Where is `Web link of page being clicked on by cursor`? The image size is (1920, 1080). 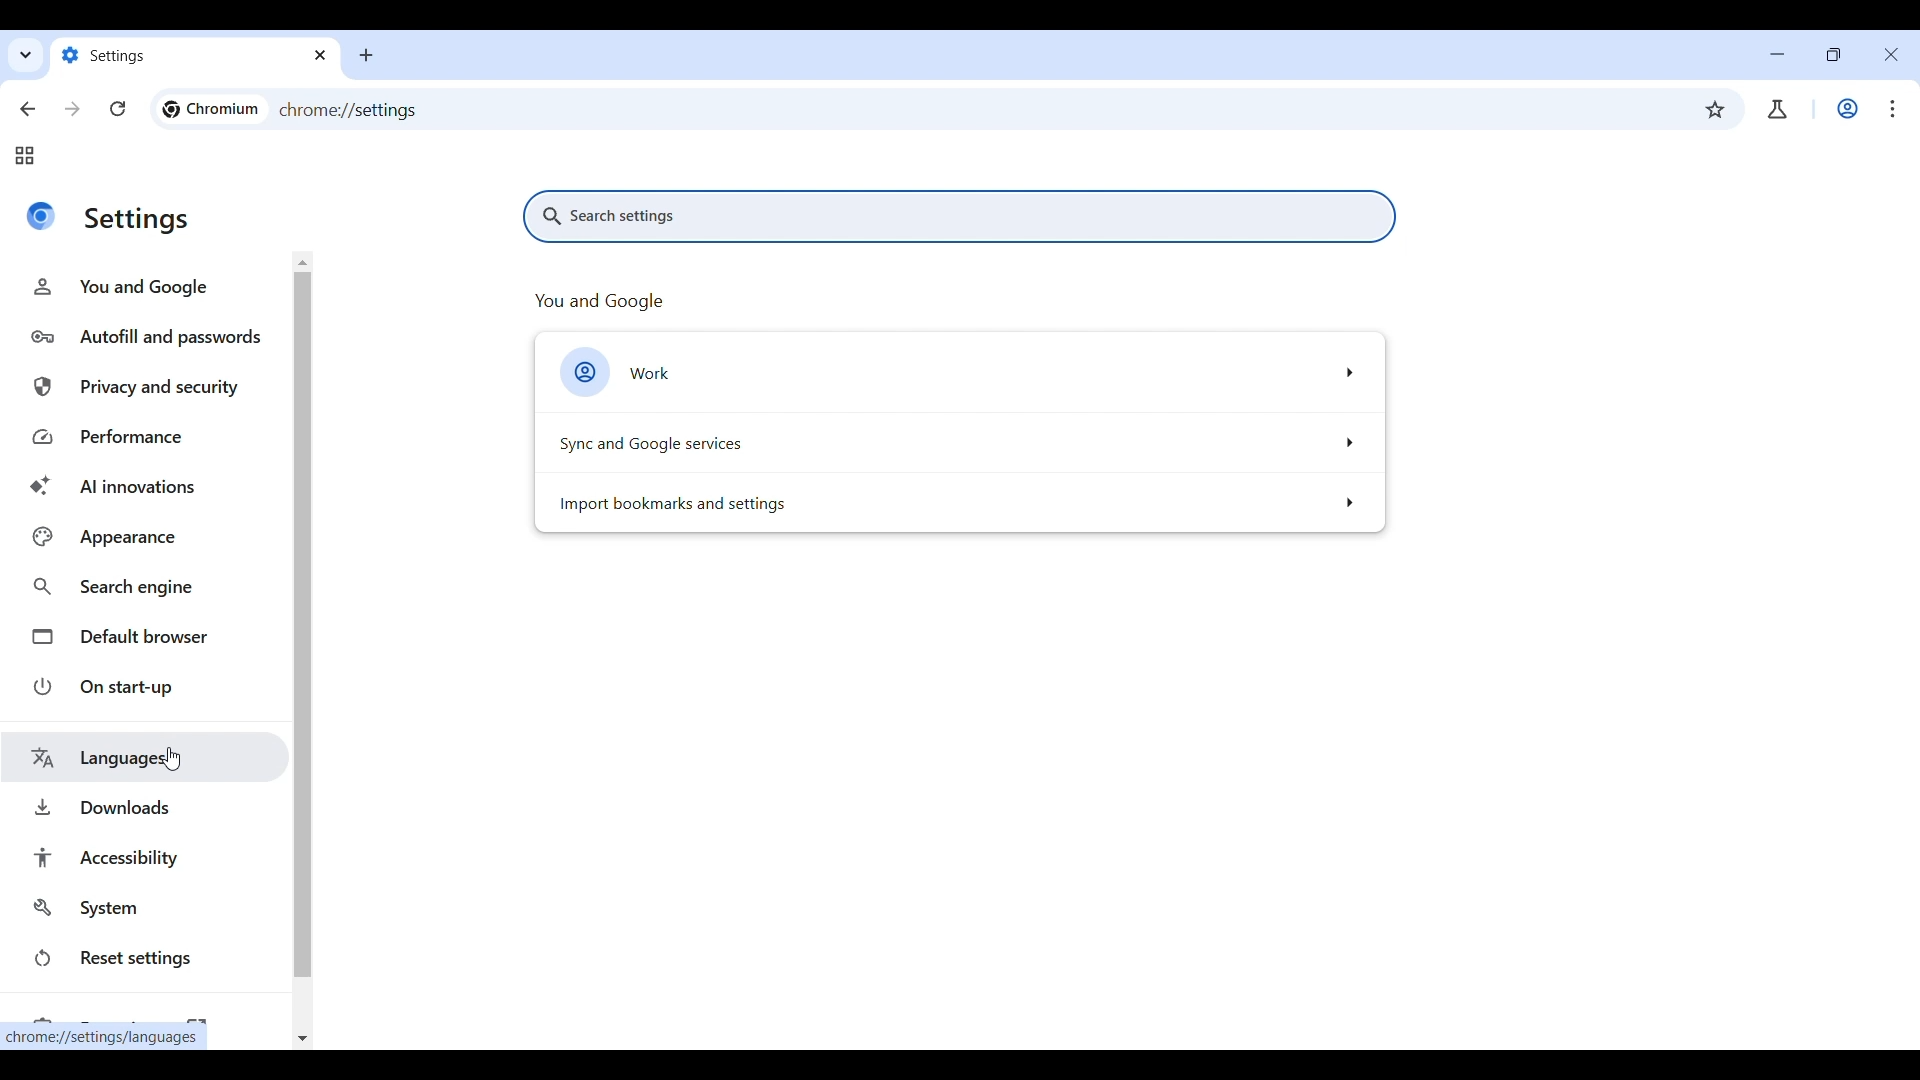 Web link of page being clicked on by cursor is located at coordinates (104, 1037).